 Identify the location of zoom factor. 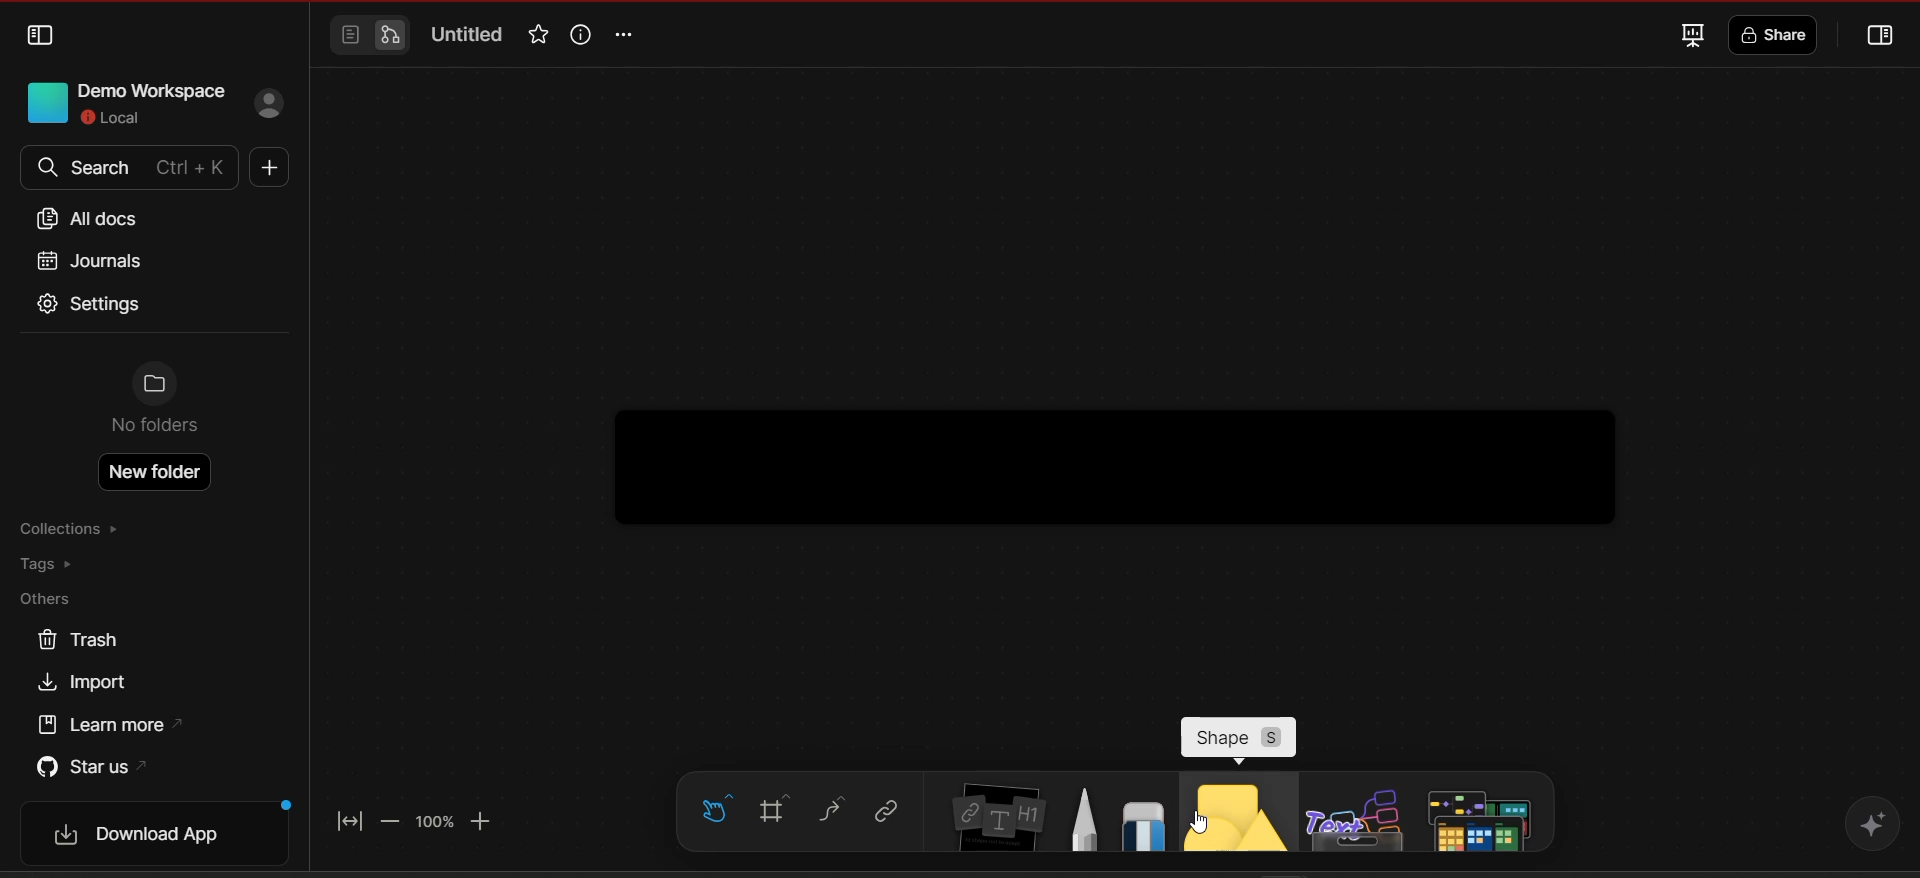
(434, 822).